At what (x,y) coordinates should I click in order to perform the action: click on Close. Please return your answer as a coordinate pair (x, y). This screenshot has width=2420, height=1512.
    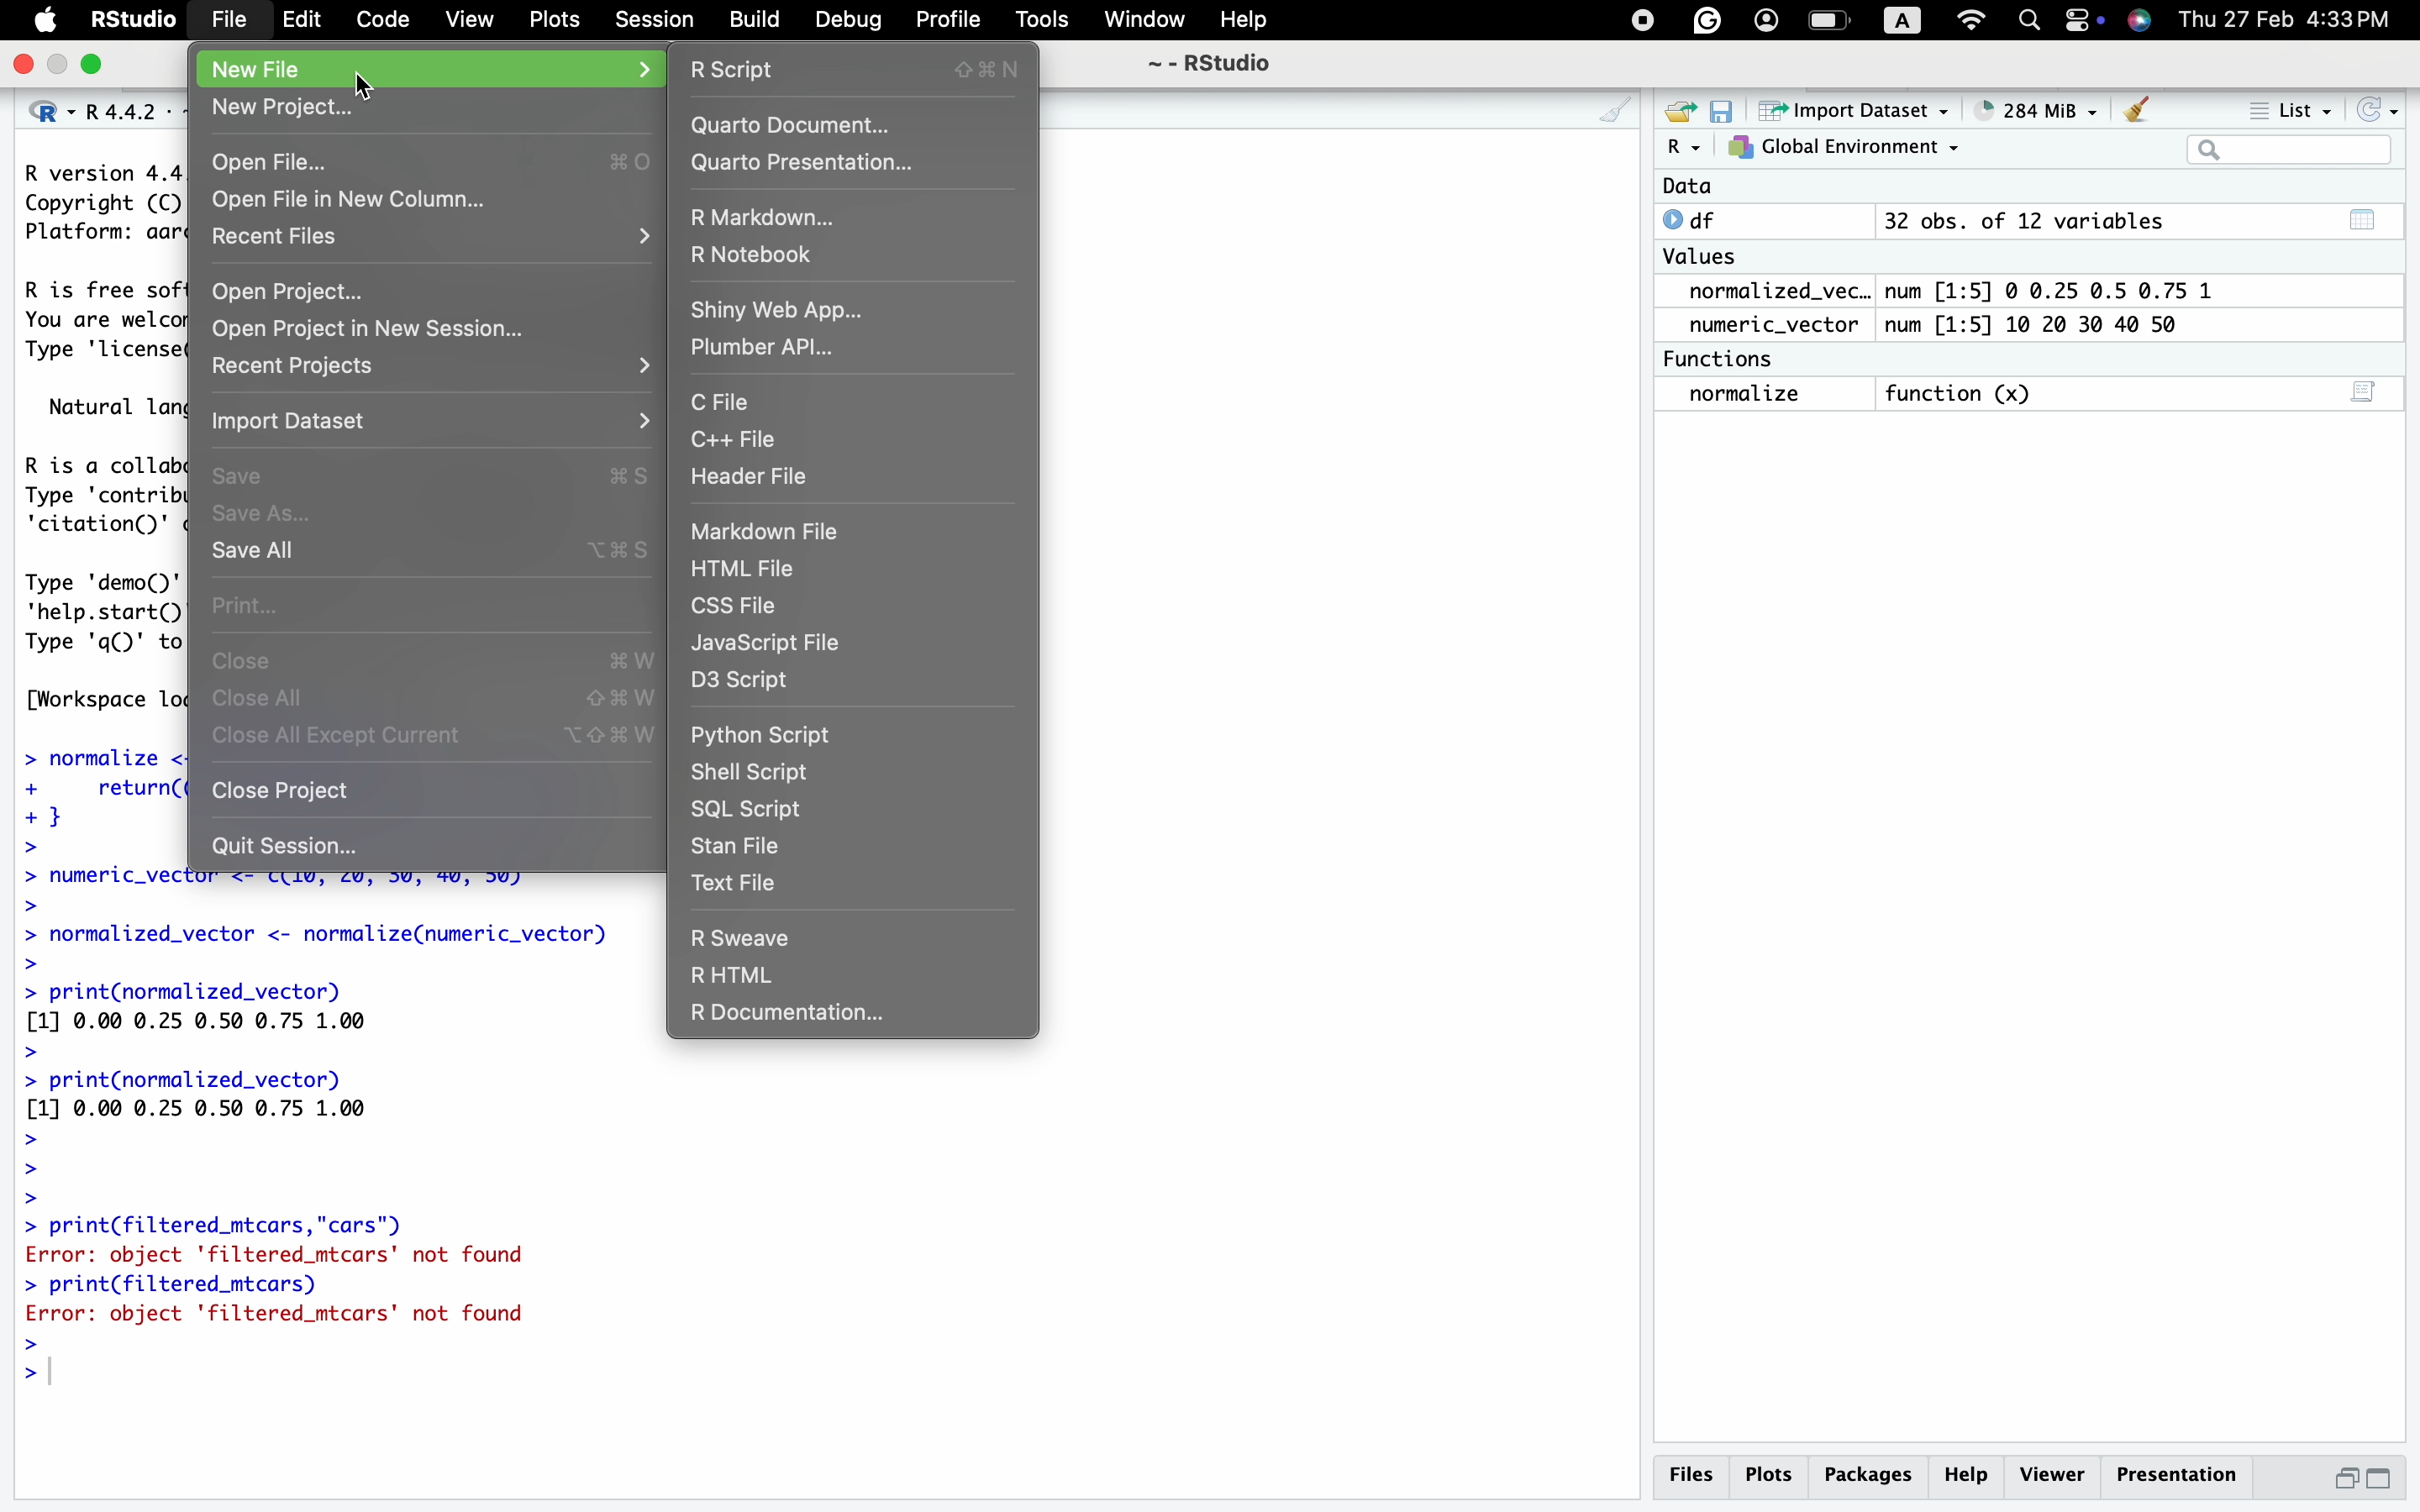
    Looking at the image, I should click on (439, 660).